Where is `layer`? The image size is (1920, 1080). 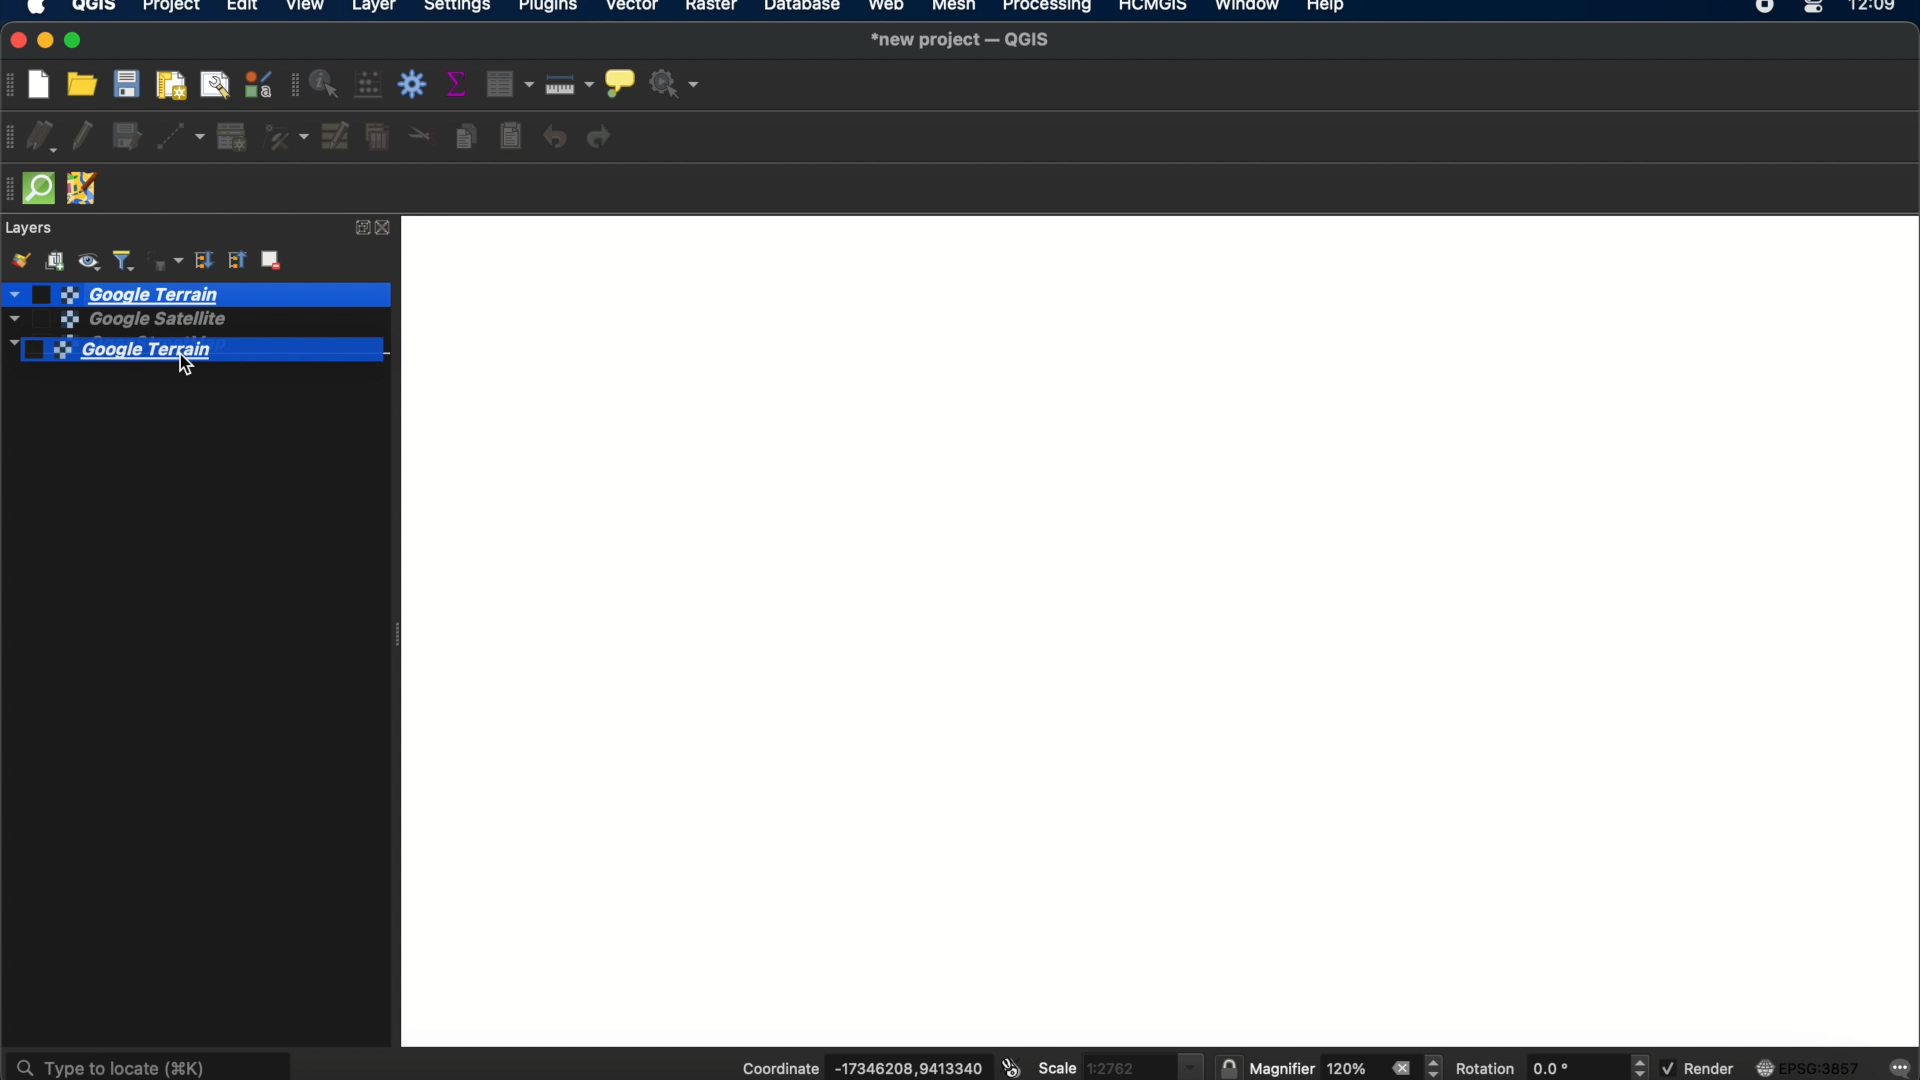
layer is located at coordinates (374, 8).